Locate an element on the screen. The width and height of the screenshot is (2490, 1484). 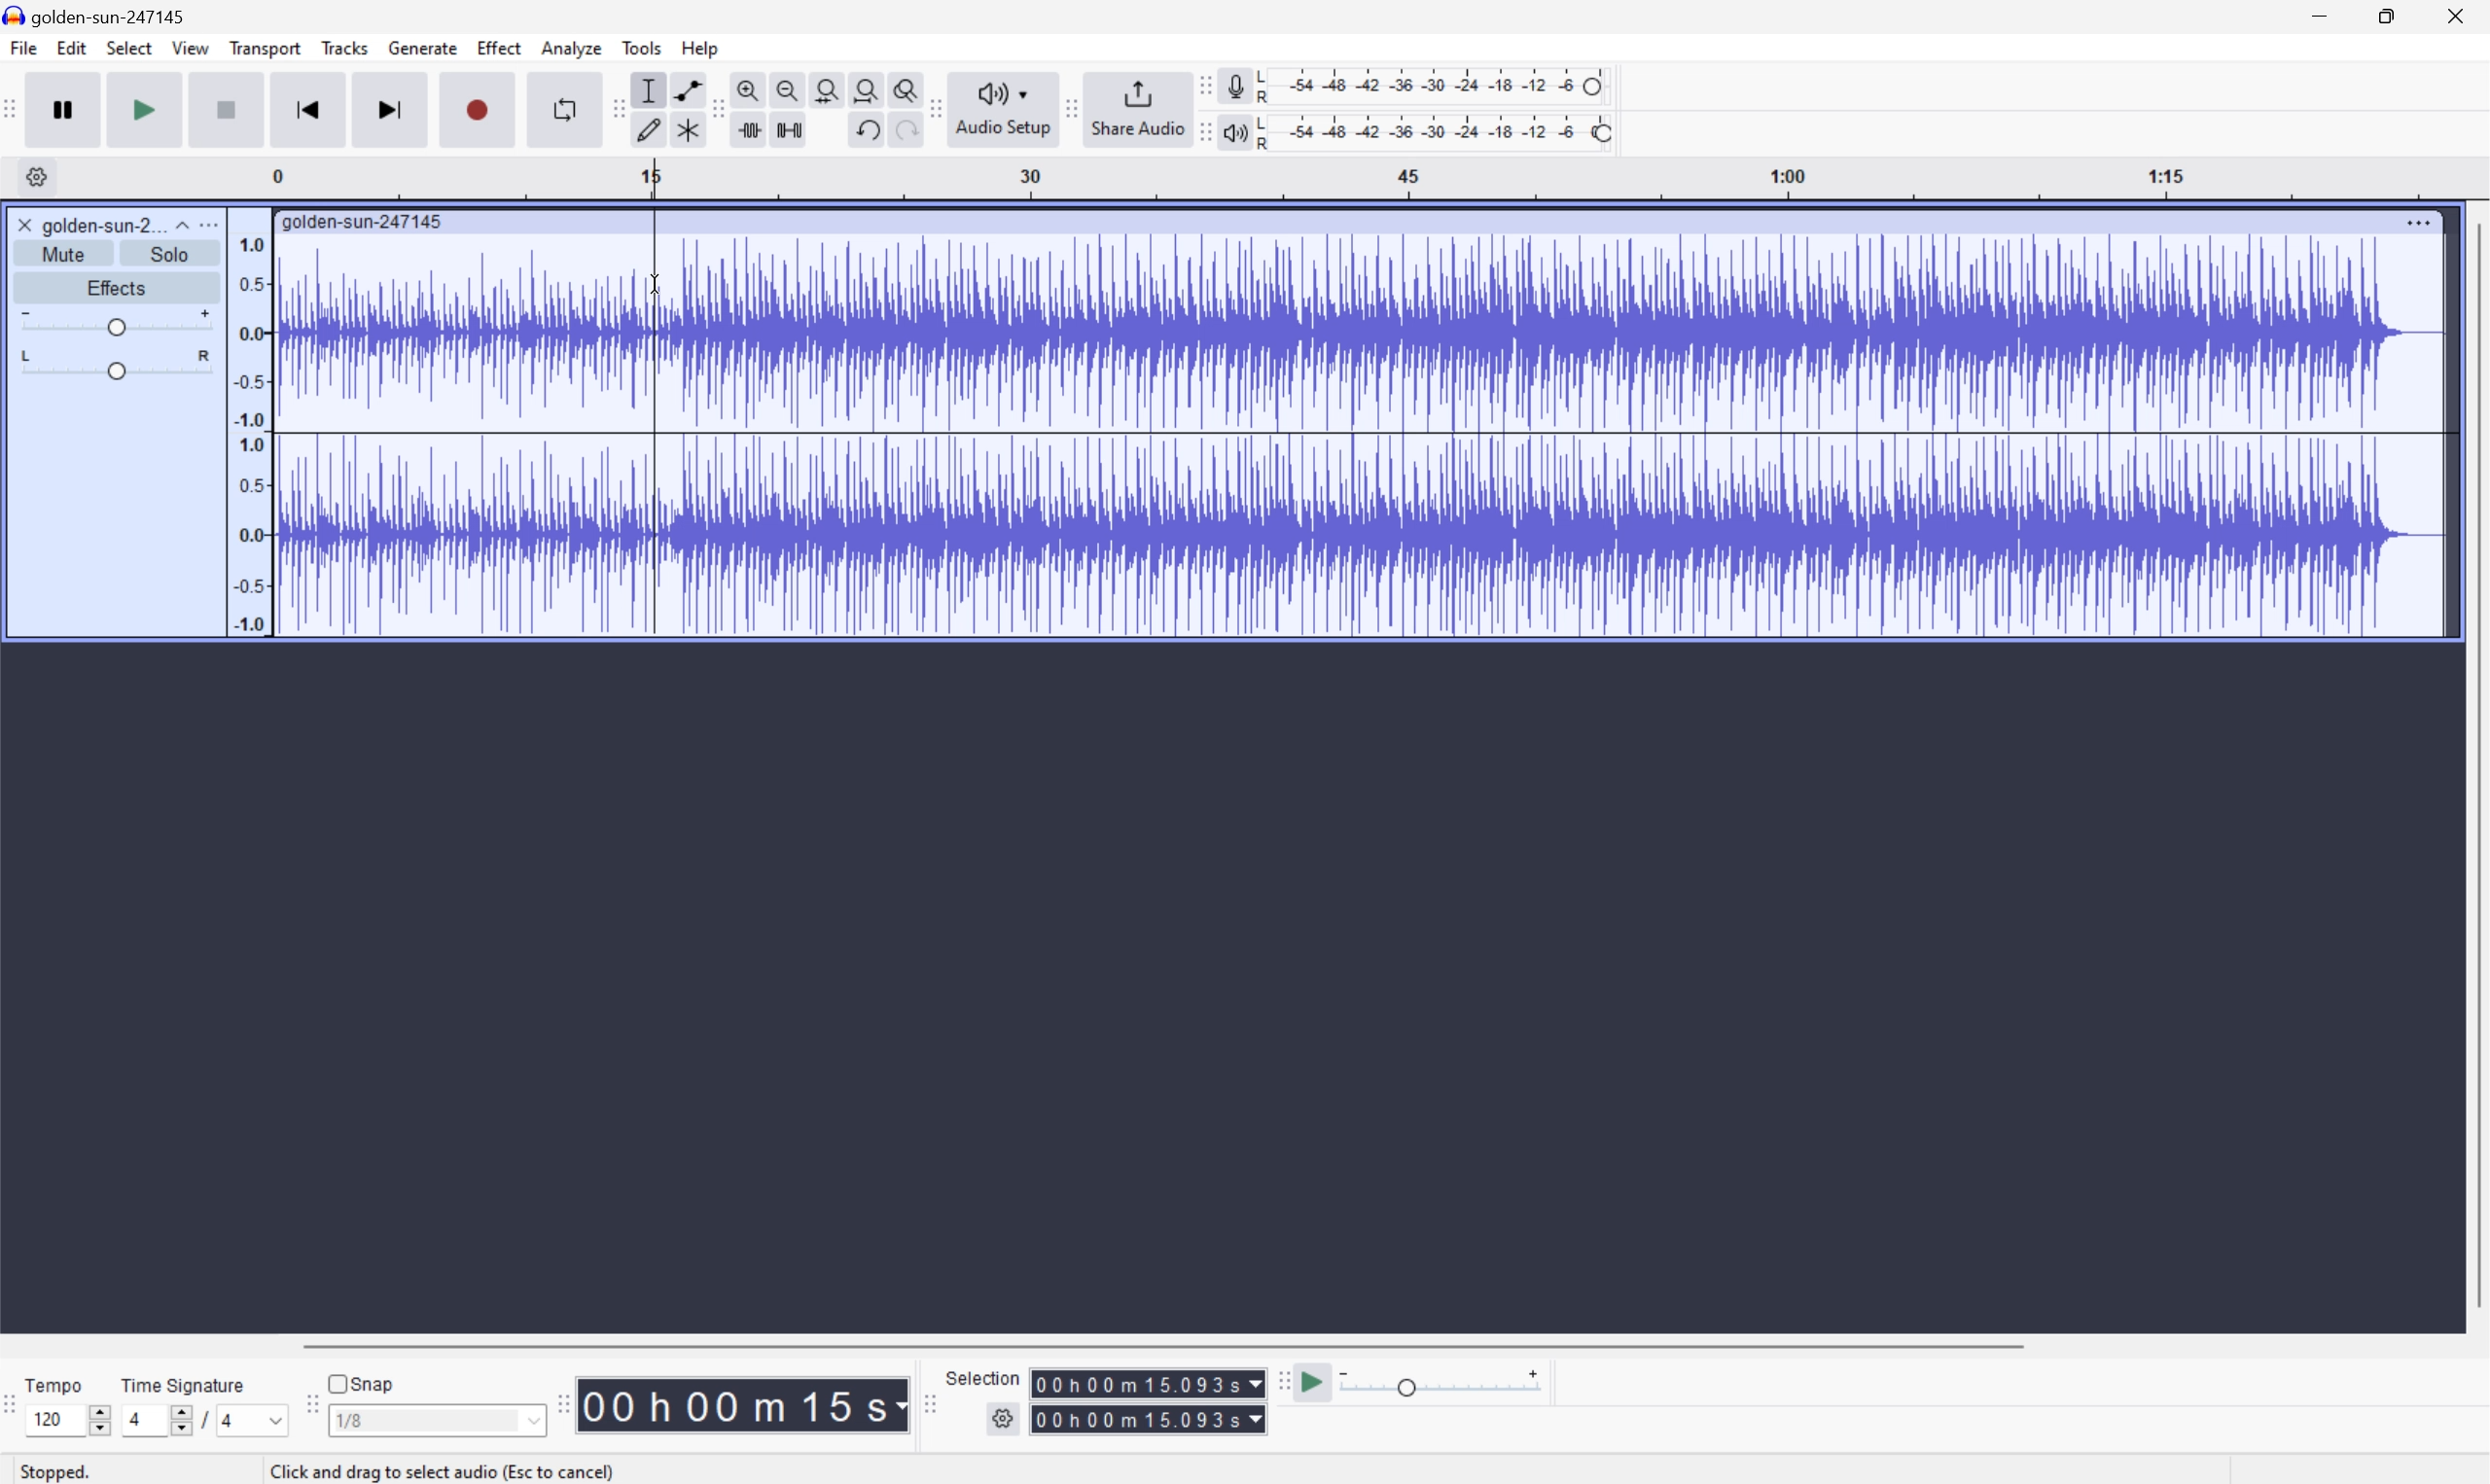
Audacity Snapping toolbar is located at coordinates (307, 1411).